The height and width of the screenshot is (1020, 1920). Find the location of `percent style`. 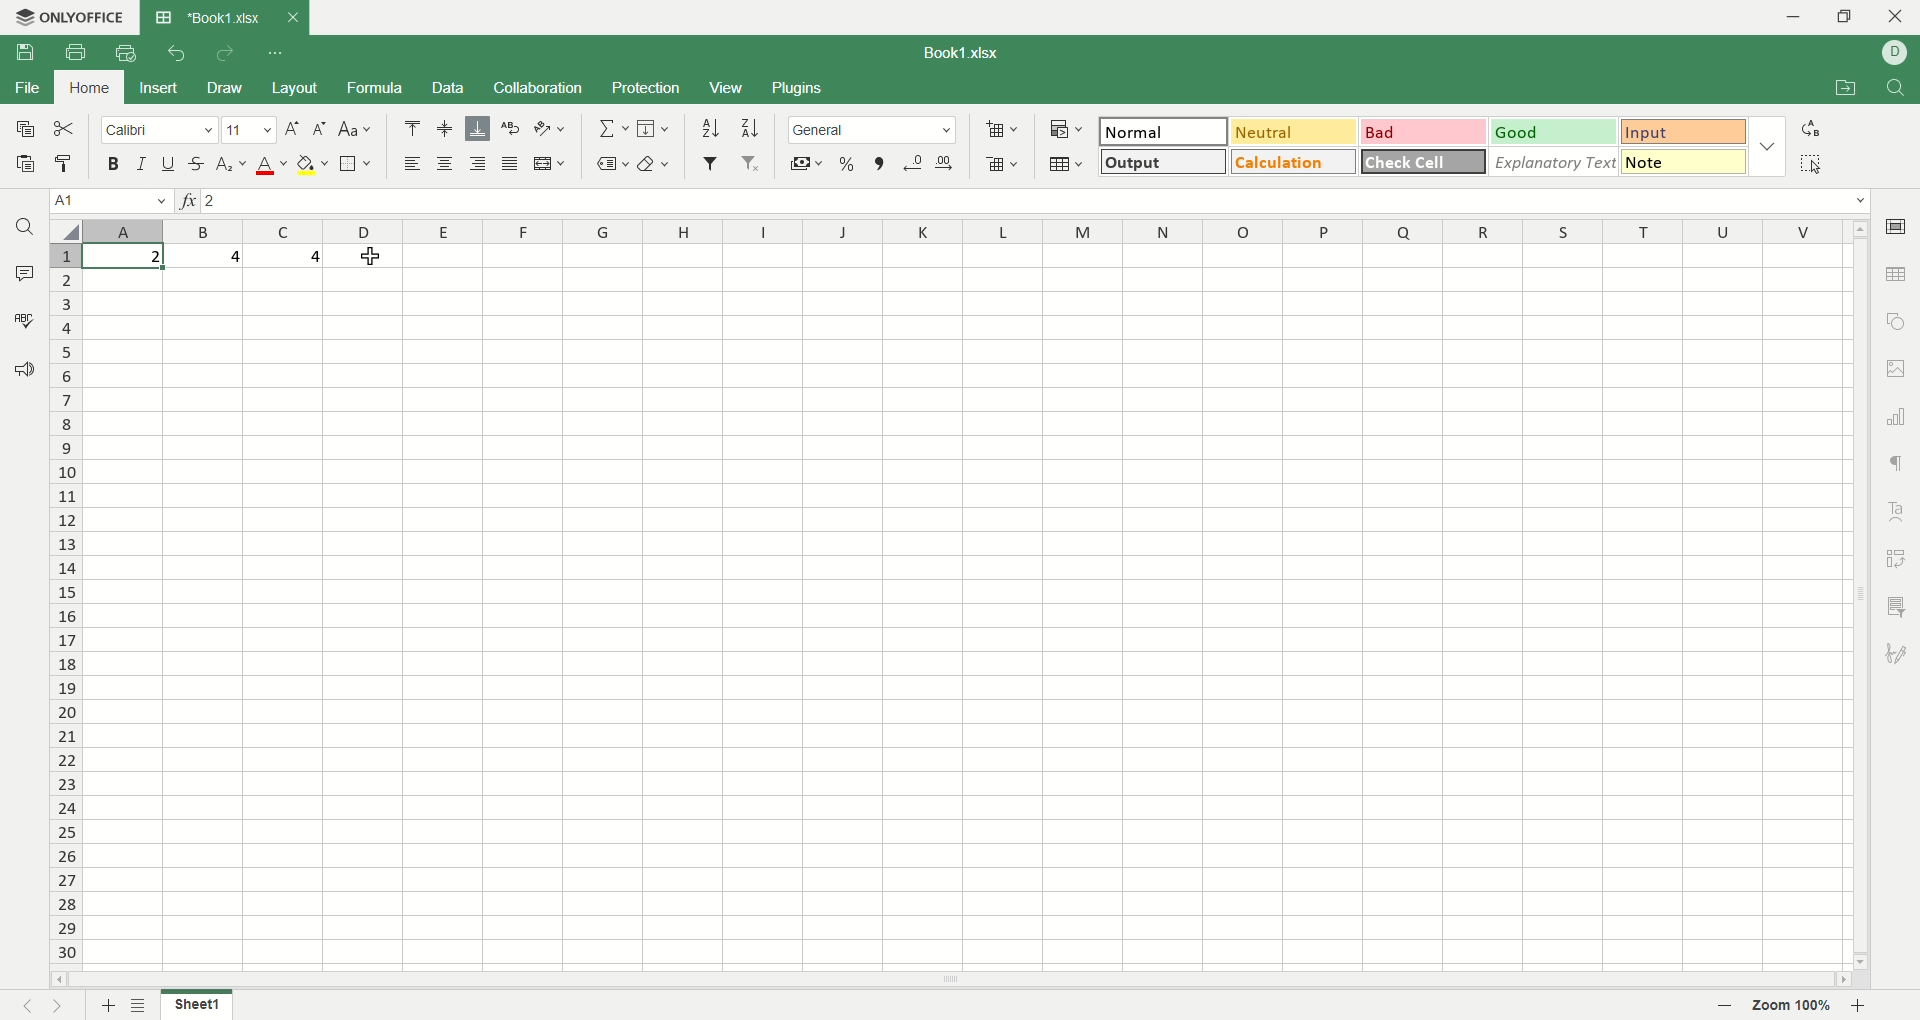

percent style is located at coordinates (849, 163).